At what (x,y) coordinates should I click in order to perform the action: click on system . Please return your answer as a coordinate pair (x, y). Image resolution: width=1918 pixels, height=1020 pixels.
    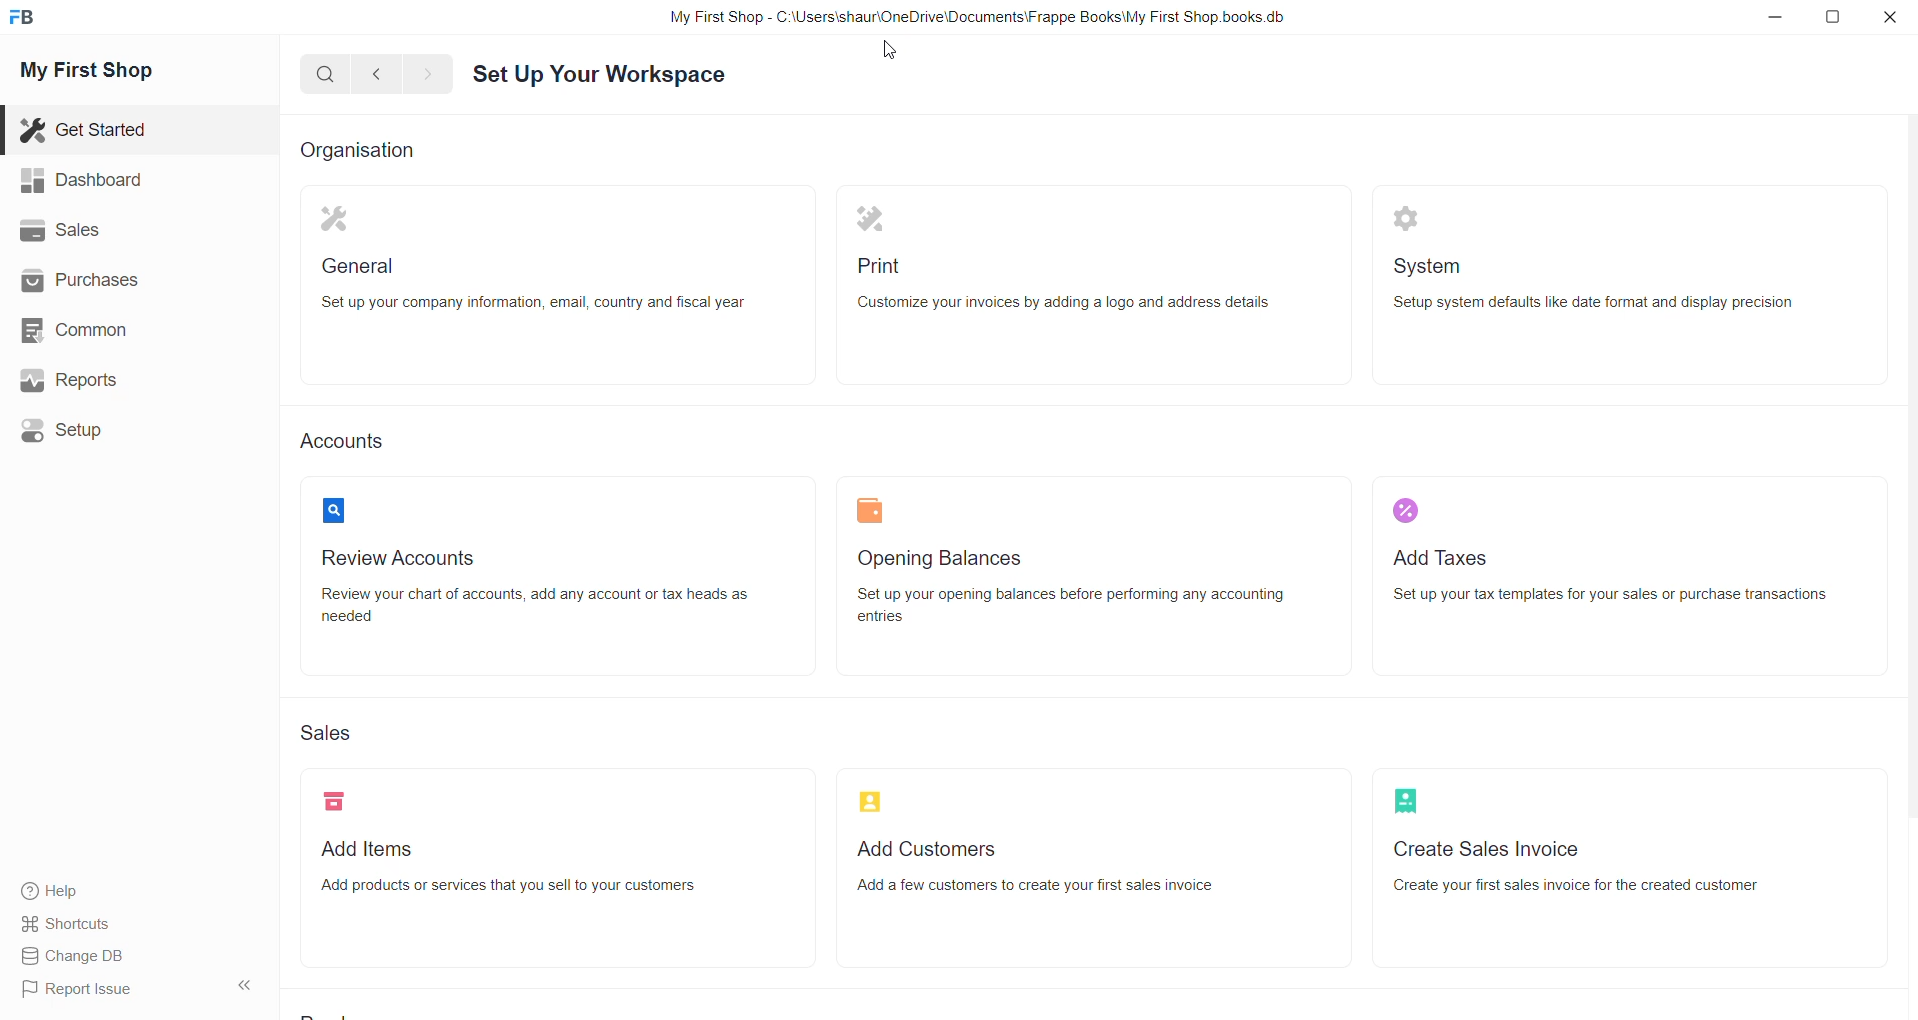
    Looking at the image, I should click on (1603, 254).